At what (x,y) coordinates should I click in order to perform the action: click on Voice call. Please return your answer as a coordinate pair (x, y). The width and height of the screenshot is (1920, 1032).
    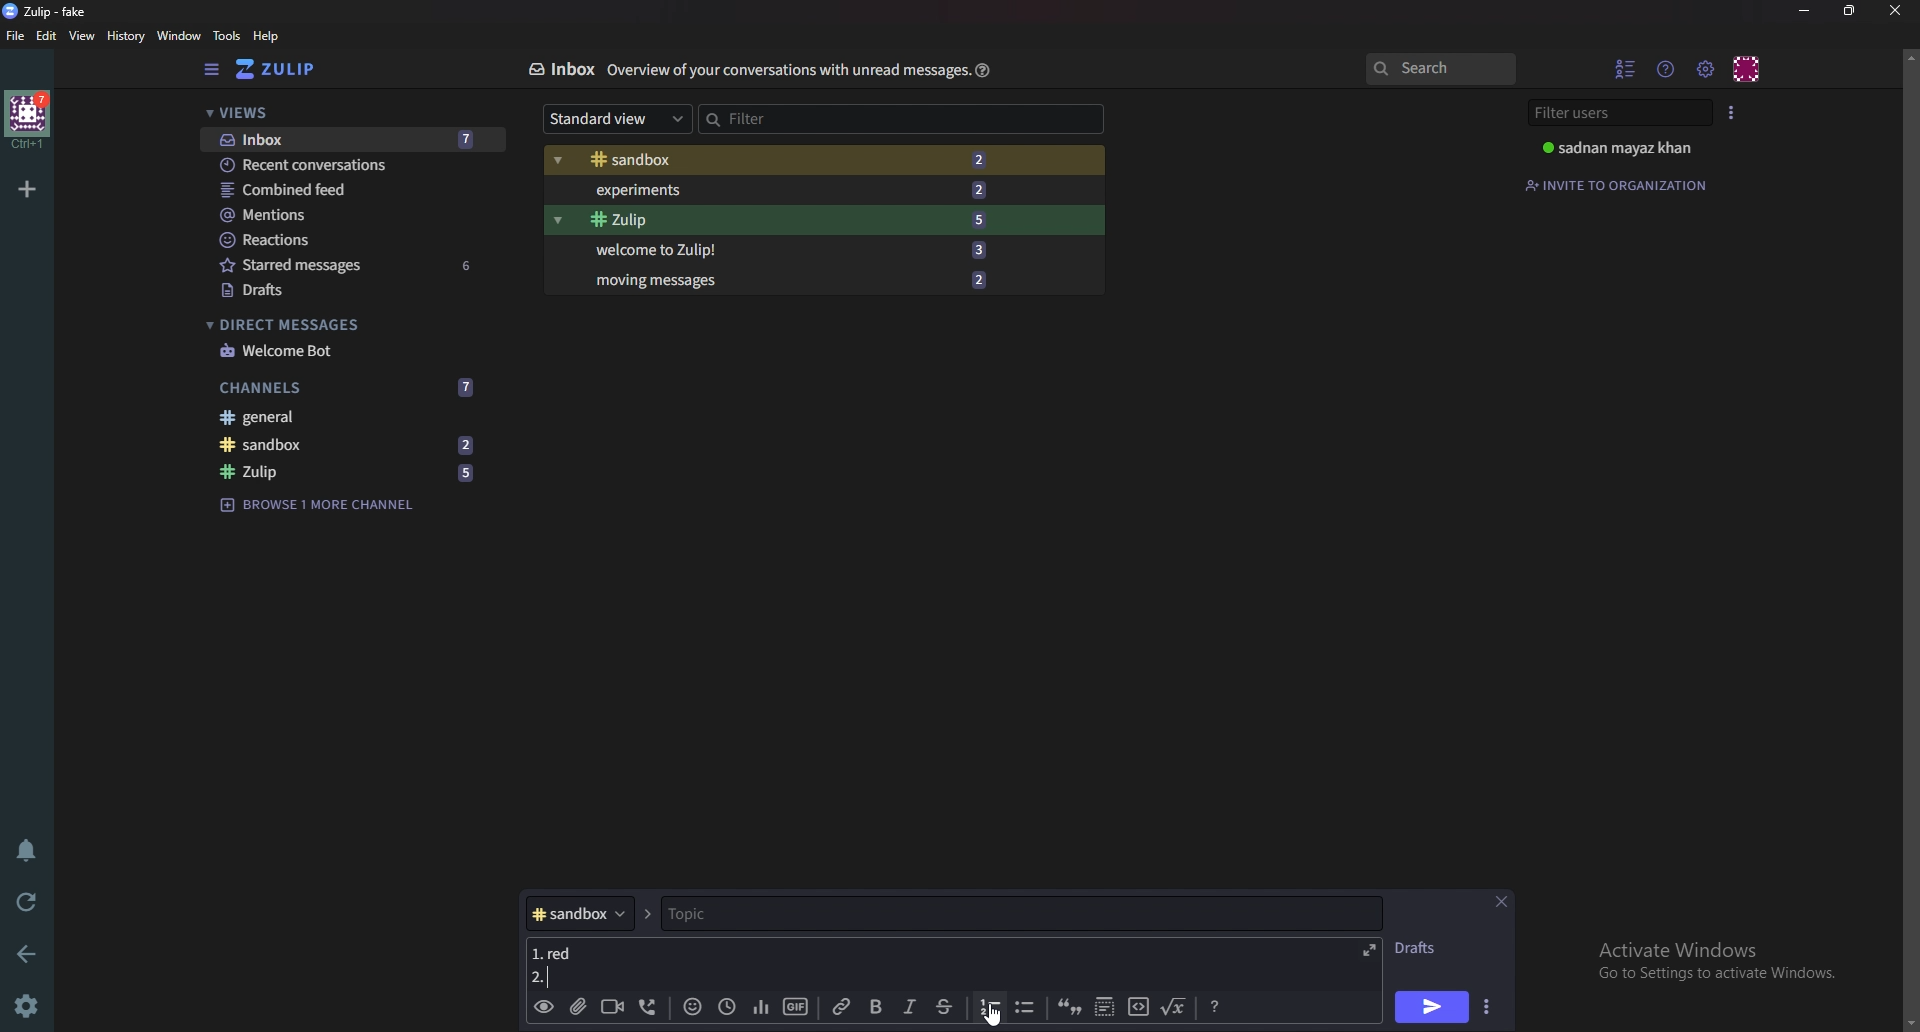
    Looking at the image, I should click on (645, 1009).